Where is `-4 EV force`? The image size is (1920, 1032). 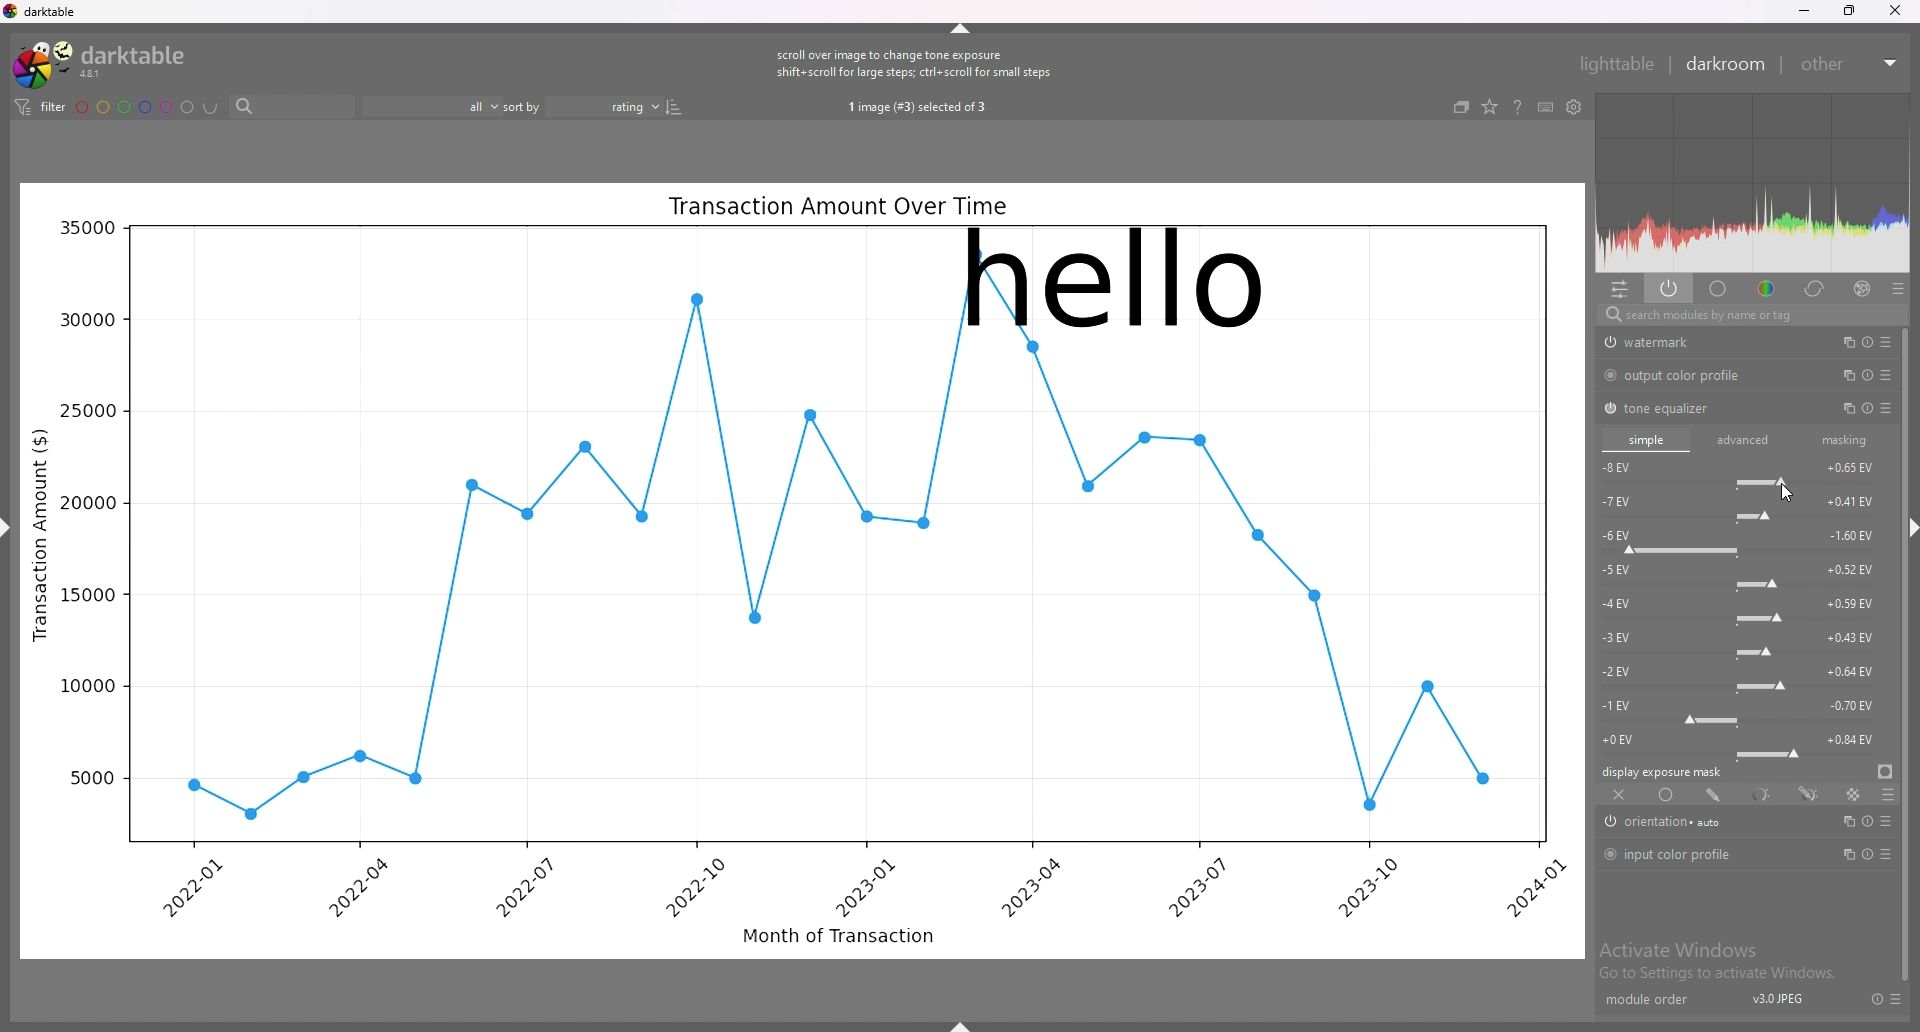 -4 EV force is located at coordinates (1742, 609).